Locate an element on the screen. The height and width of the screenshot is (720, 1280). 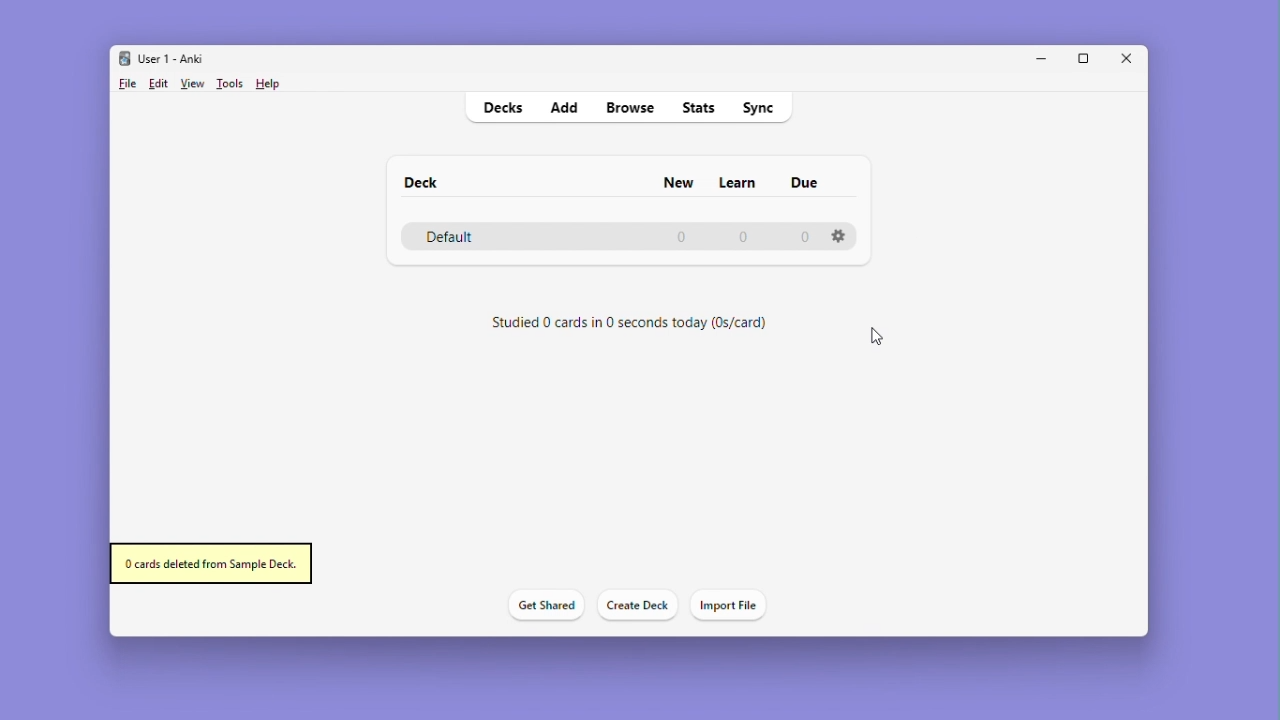
New is located at coordinates (680, 182).